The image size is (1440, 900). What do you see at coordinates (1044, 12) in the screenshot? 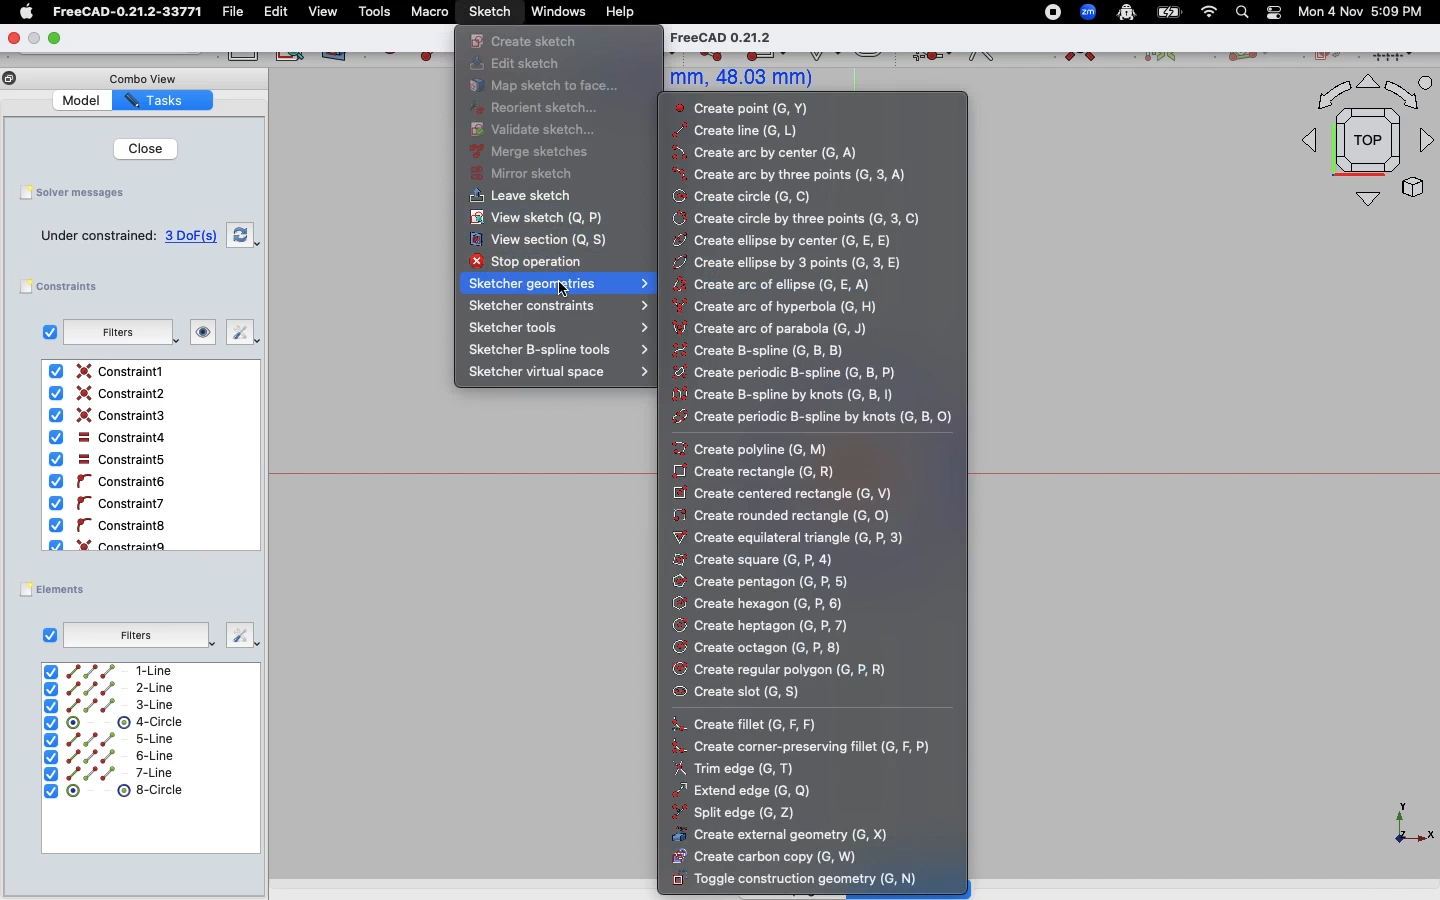
I see `Record` at bounding box center [1044, 12].